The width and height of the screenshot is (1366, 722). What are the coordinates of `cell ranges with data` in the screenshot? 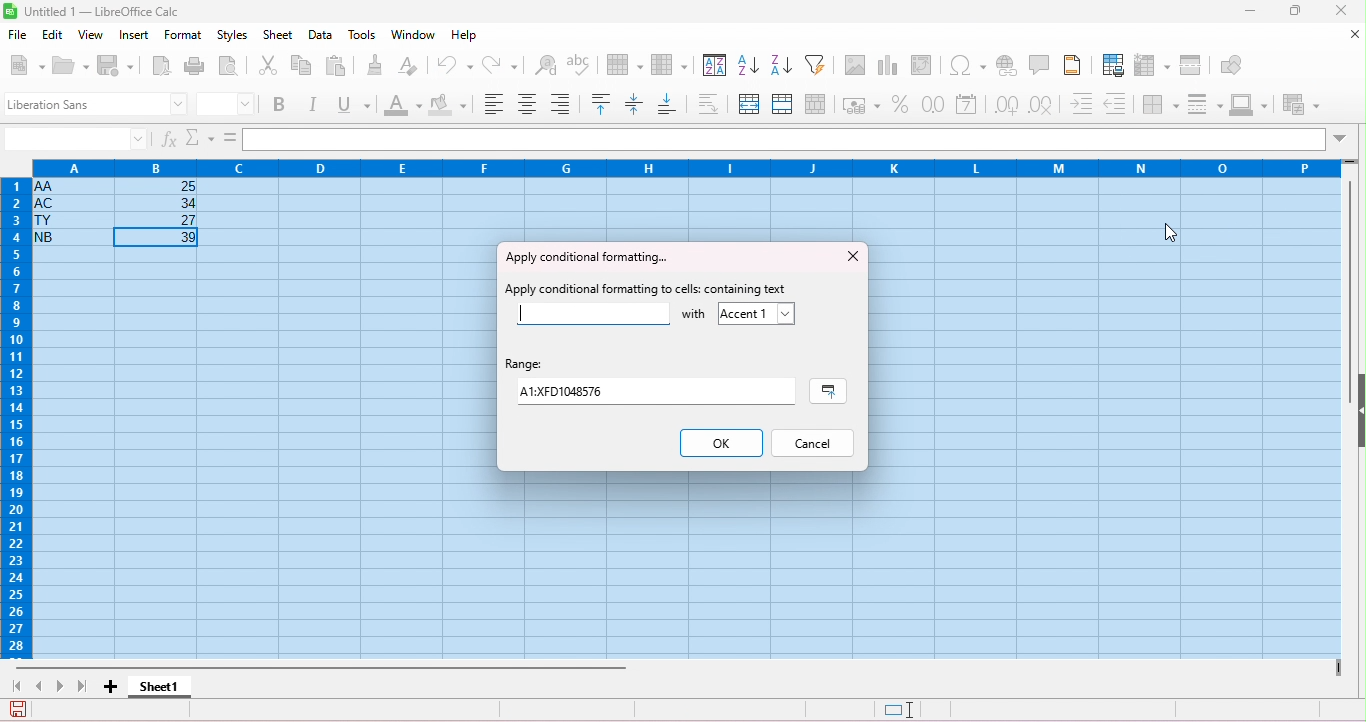 It's located at (117, 214).